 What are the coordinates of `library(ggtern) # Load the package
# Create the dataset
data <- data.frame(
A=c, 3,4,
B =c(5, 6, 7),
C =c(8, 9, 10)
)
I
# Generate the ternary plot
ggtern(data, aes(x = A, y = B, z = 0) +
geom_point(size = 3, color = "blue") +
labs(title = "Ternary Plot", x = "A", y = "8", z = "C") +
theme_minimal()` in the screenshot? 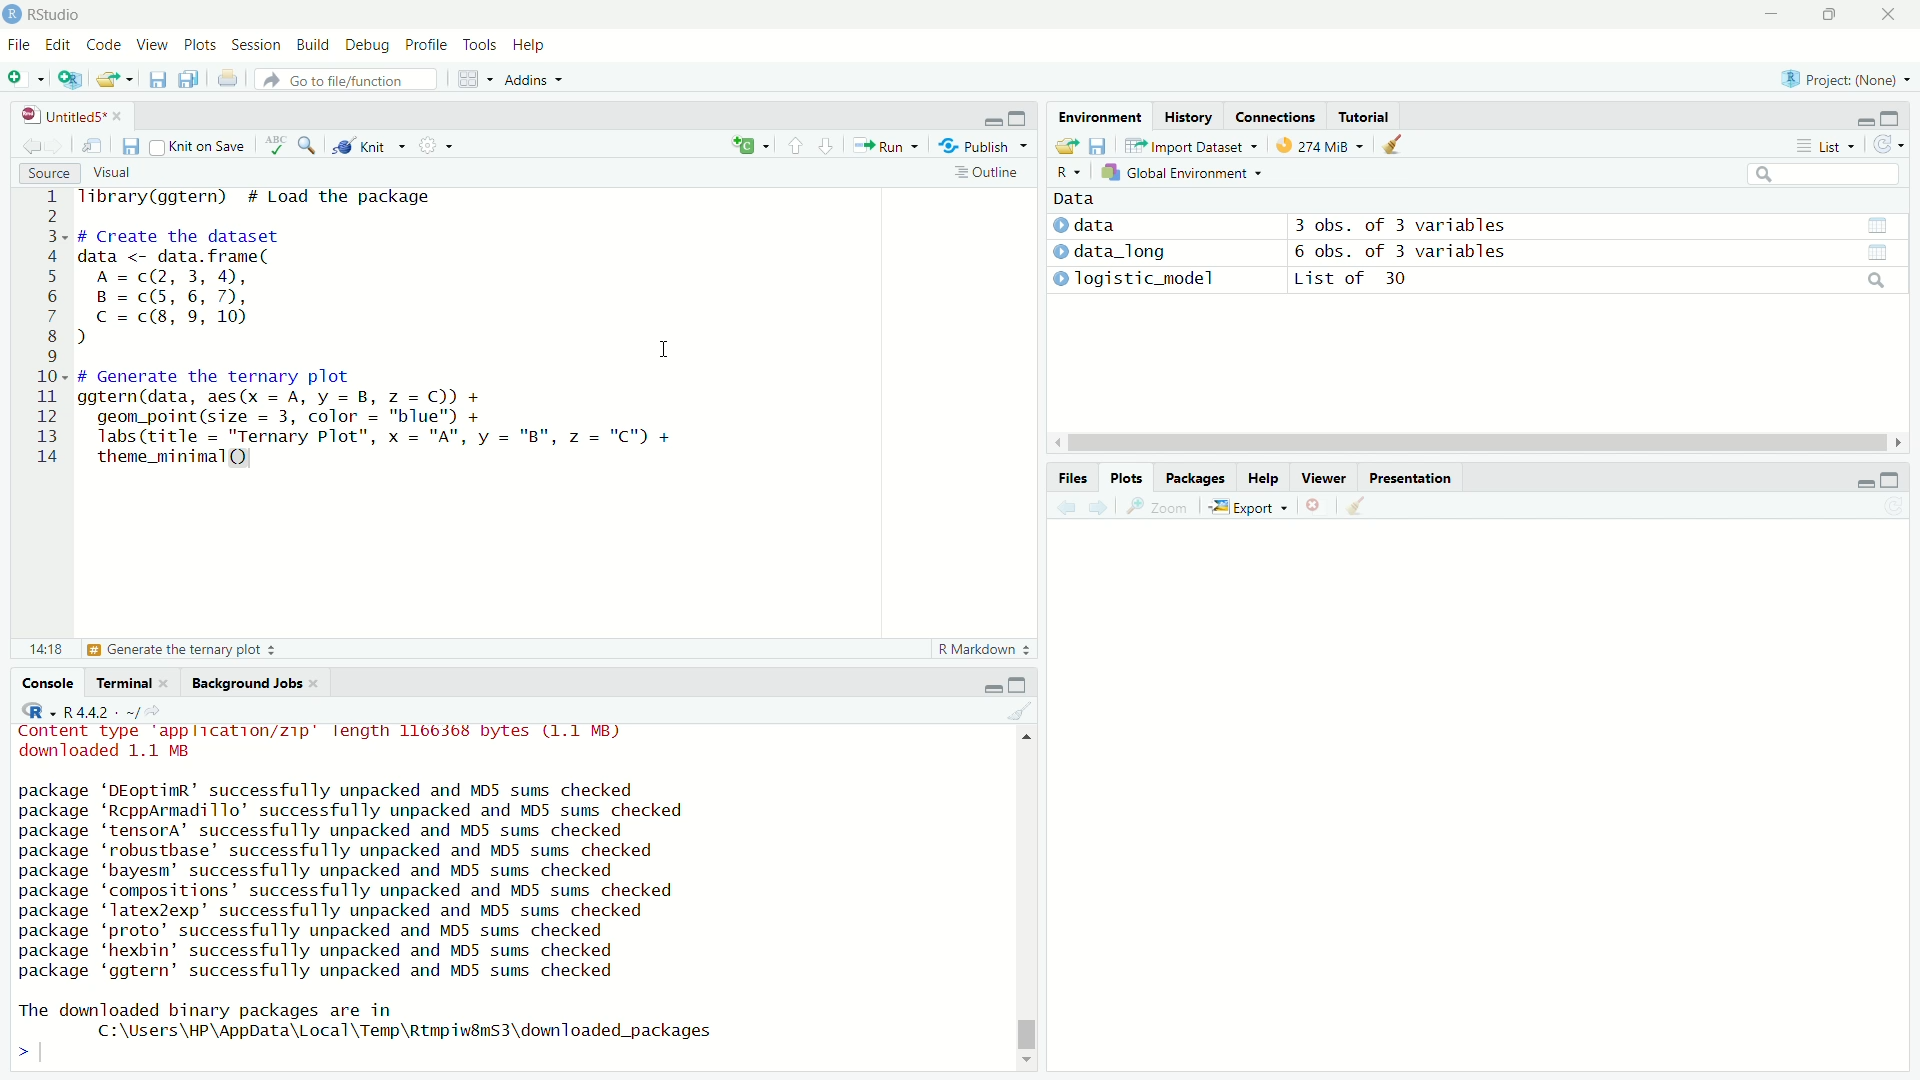 It's located at (392, 336).